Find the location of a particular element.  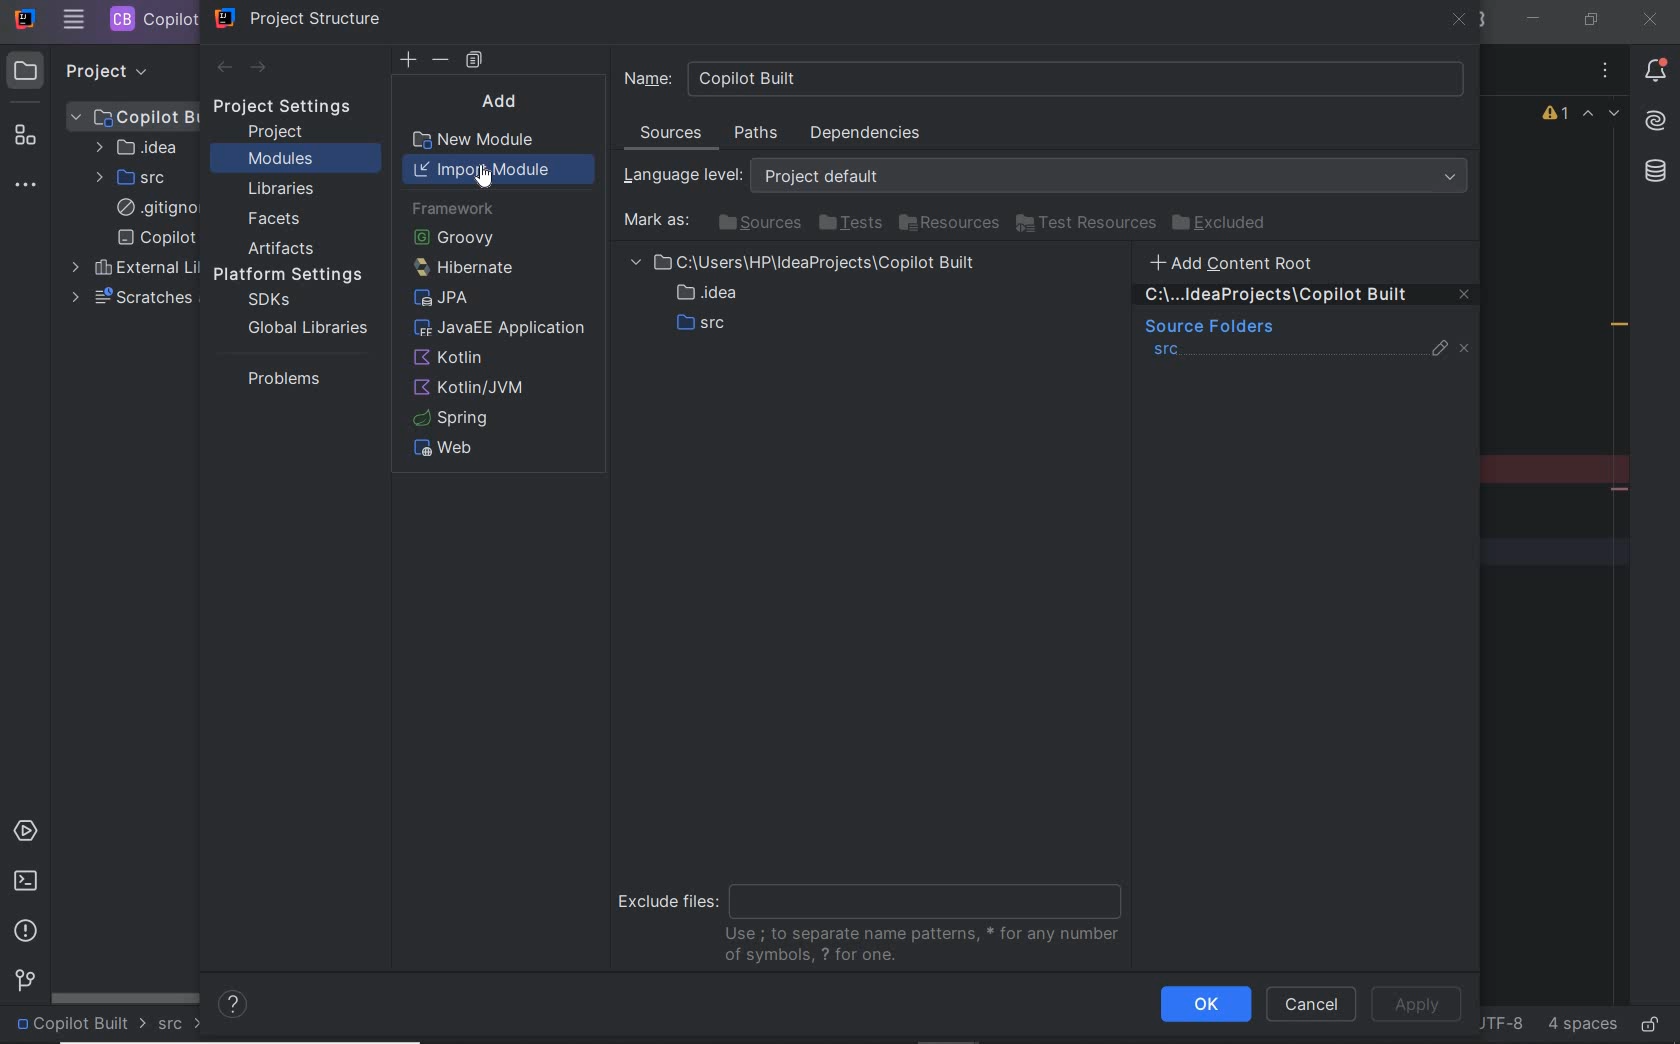

copy is located at coordinates (474, 61).